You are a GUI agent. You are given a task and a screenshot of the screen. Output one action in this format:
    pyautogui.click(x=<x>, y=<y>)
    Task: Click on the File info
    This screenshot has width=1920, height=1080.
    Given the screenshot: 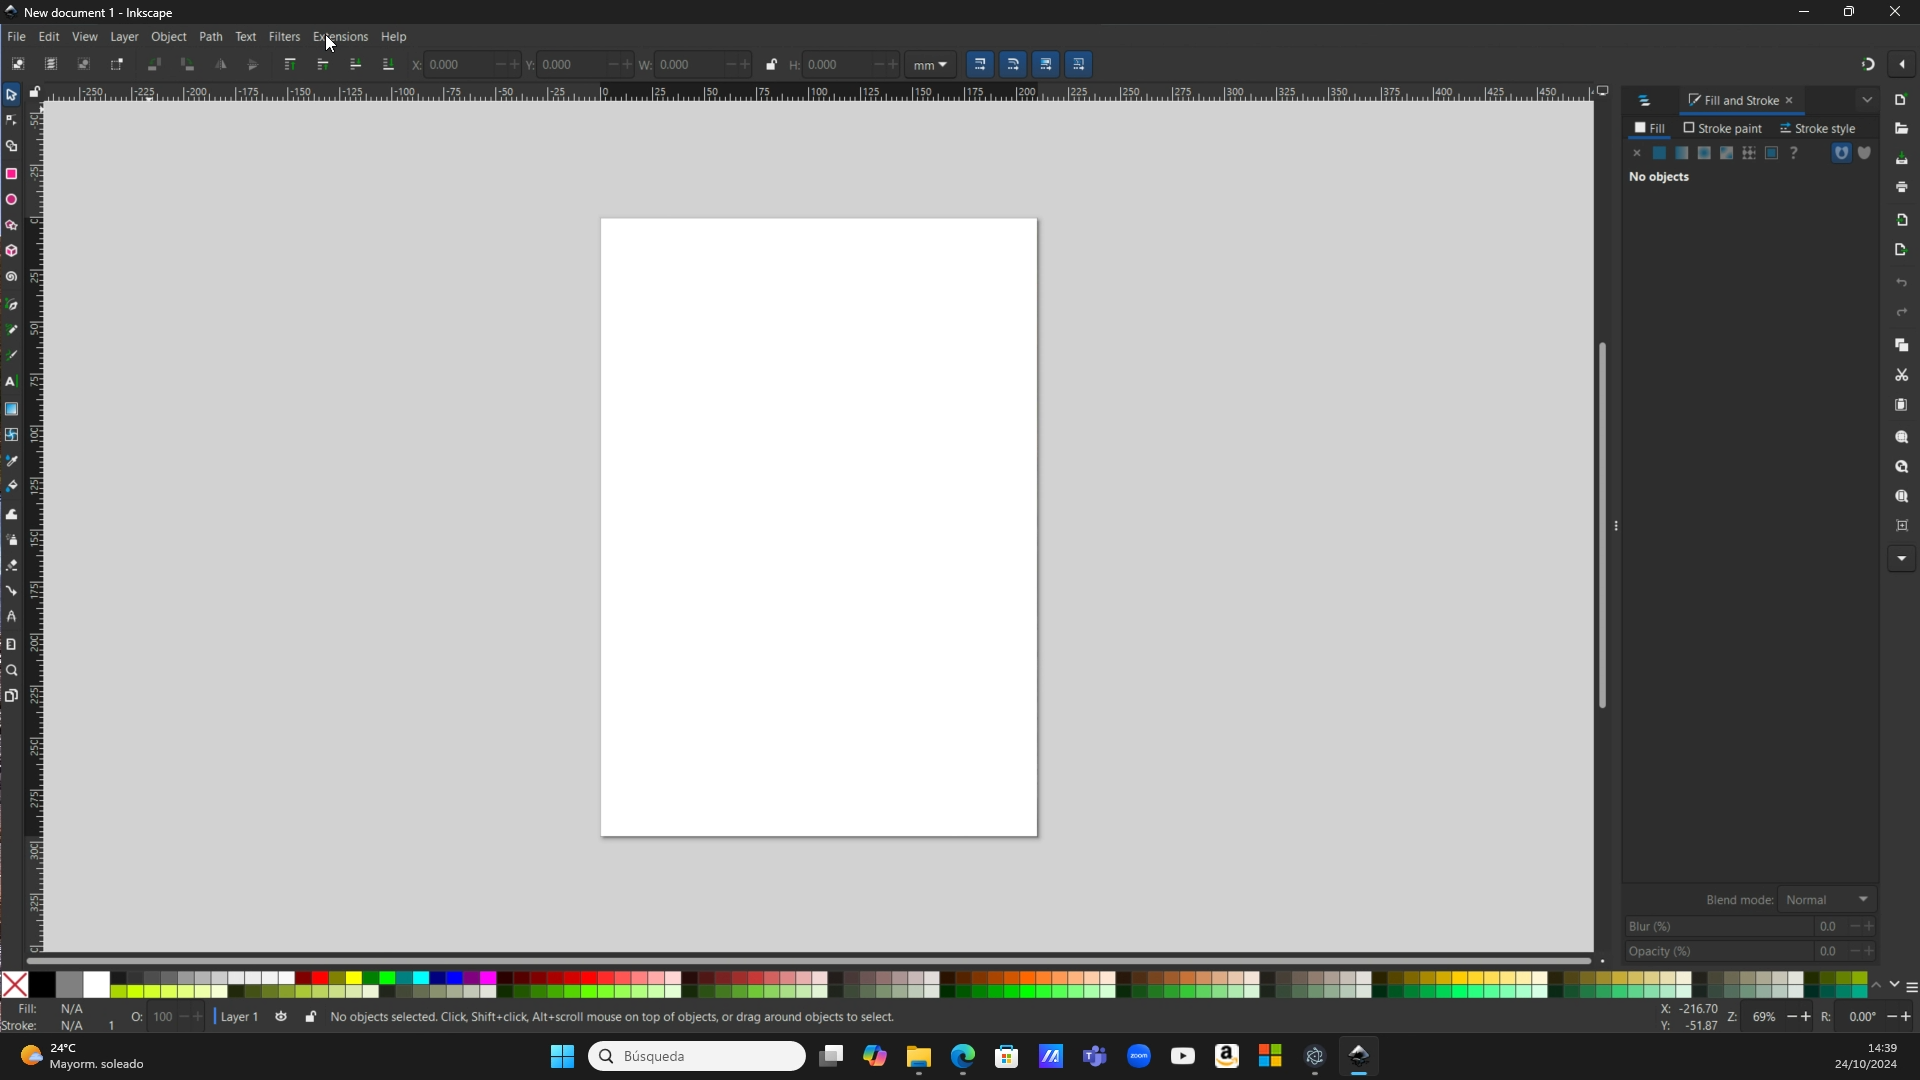 What is the action you would take?
    pyautogui.click(x=451, y=1018)
    